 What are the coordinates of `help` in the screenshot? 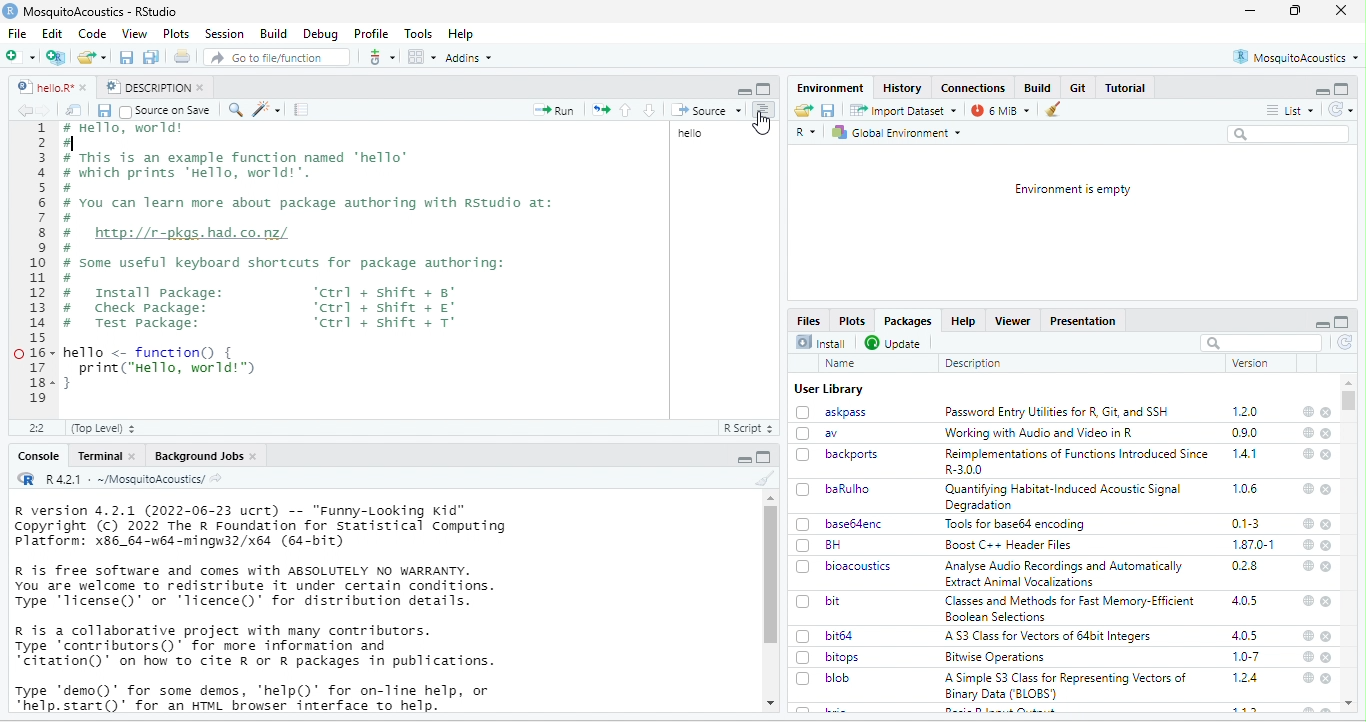 It's located at (1307, 657).